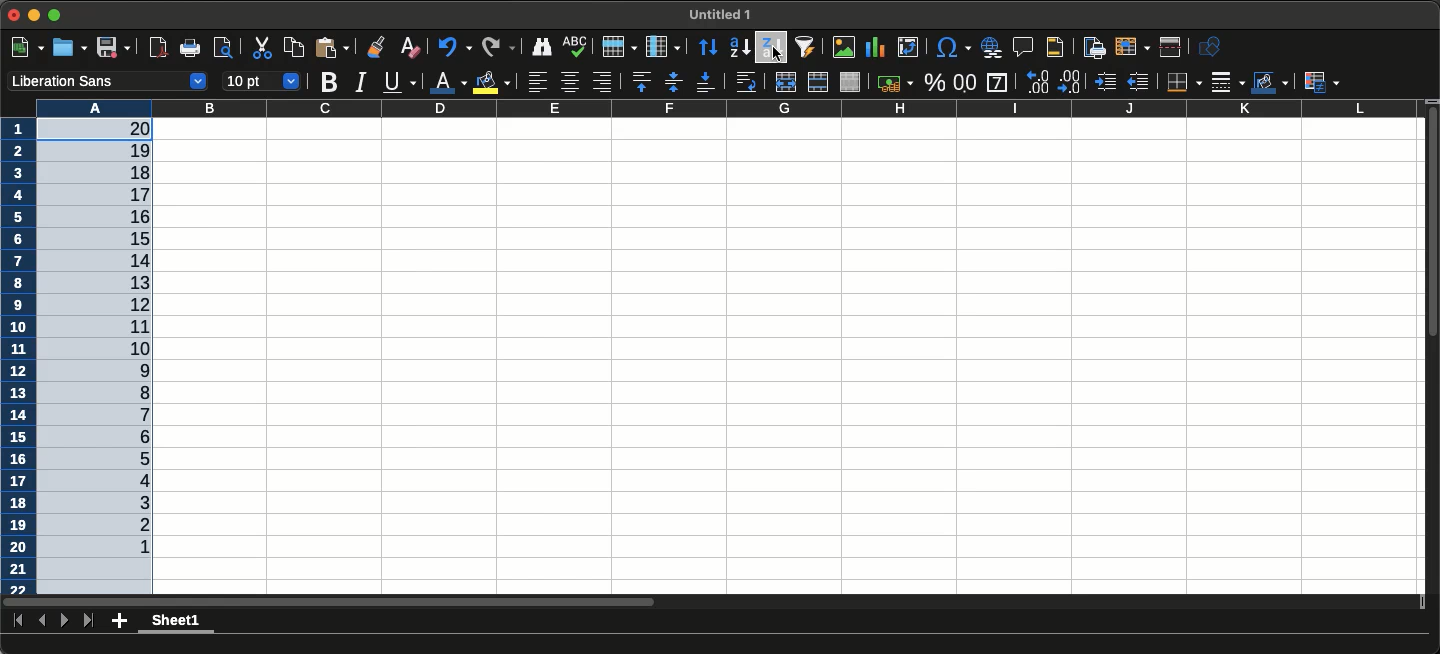 Image resolution: width=1440 pixels, height=654 pixels. Describe the element at coordinates (737, 48) in the screenshot. I see `Sort ascending` at that location.